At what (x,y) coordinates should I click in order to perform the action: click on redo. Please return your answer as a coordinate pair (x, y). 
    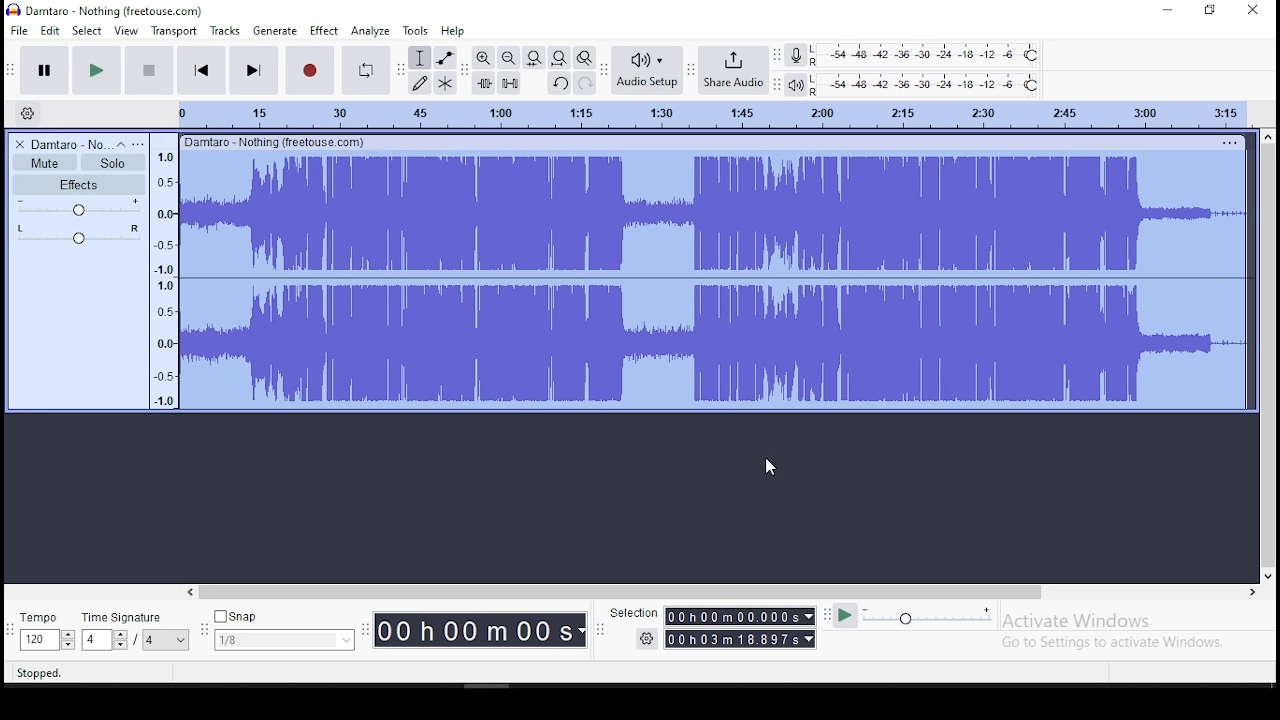
    Looking at the image, I should click on (586, 83).